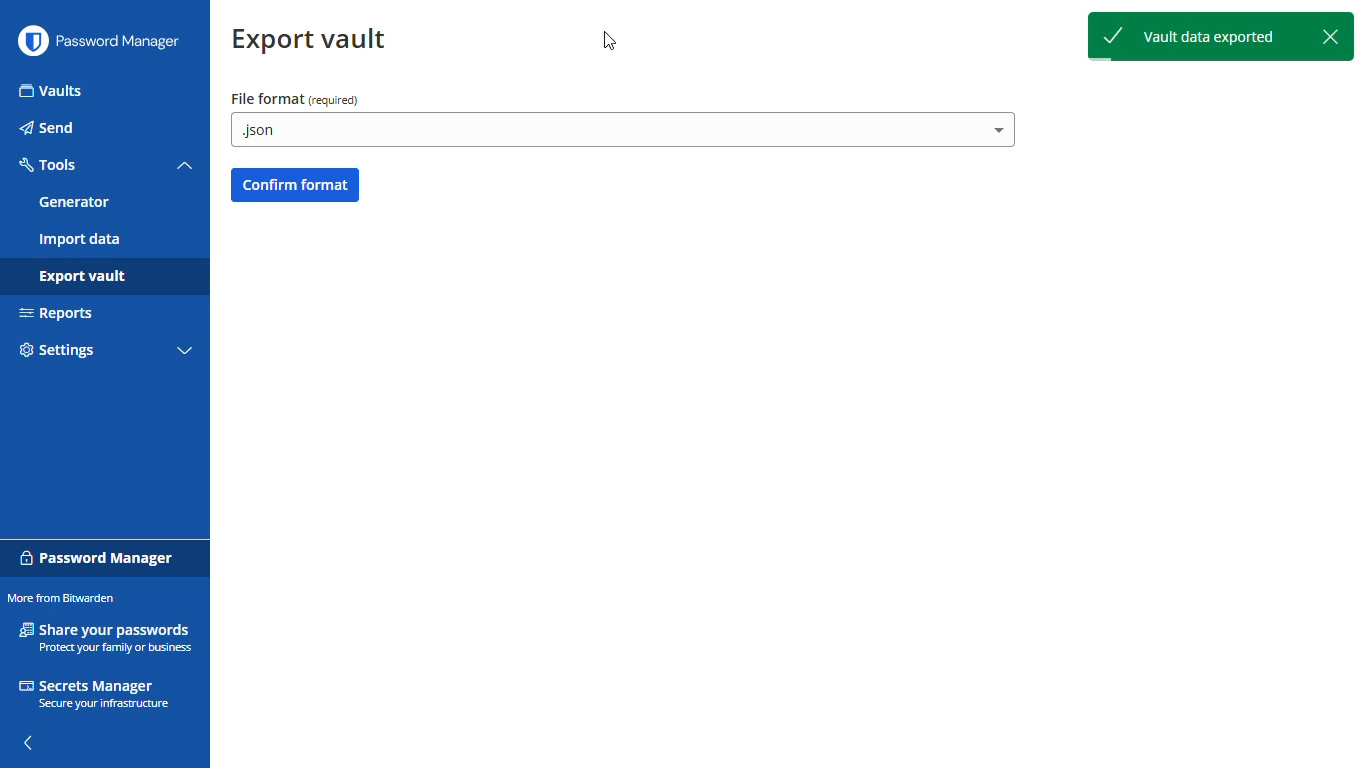  What do you see at coordinates (80, 278) in the screenshot?
I see `export vault` at bounding box center [80, 278].